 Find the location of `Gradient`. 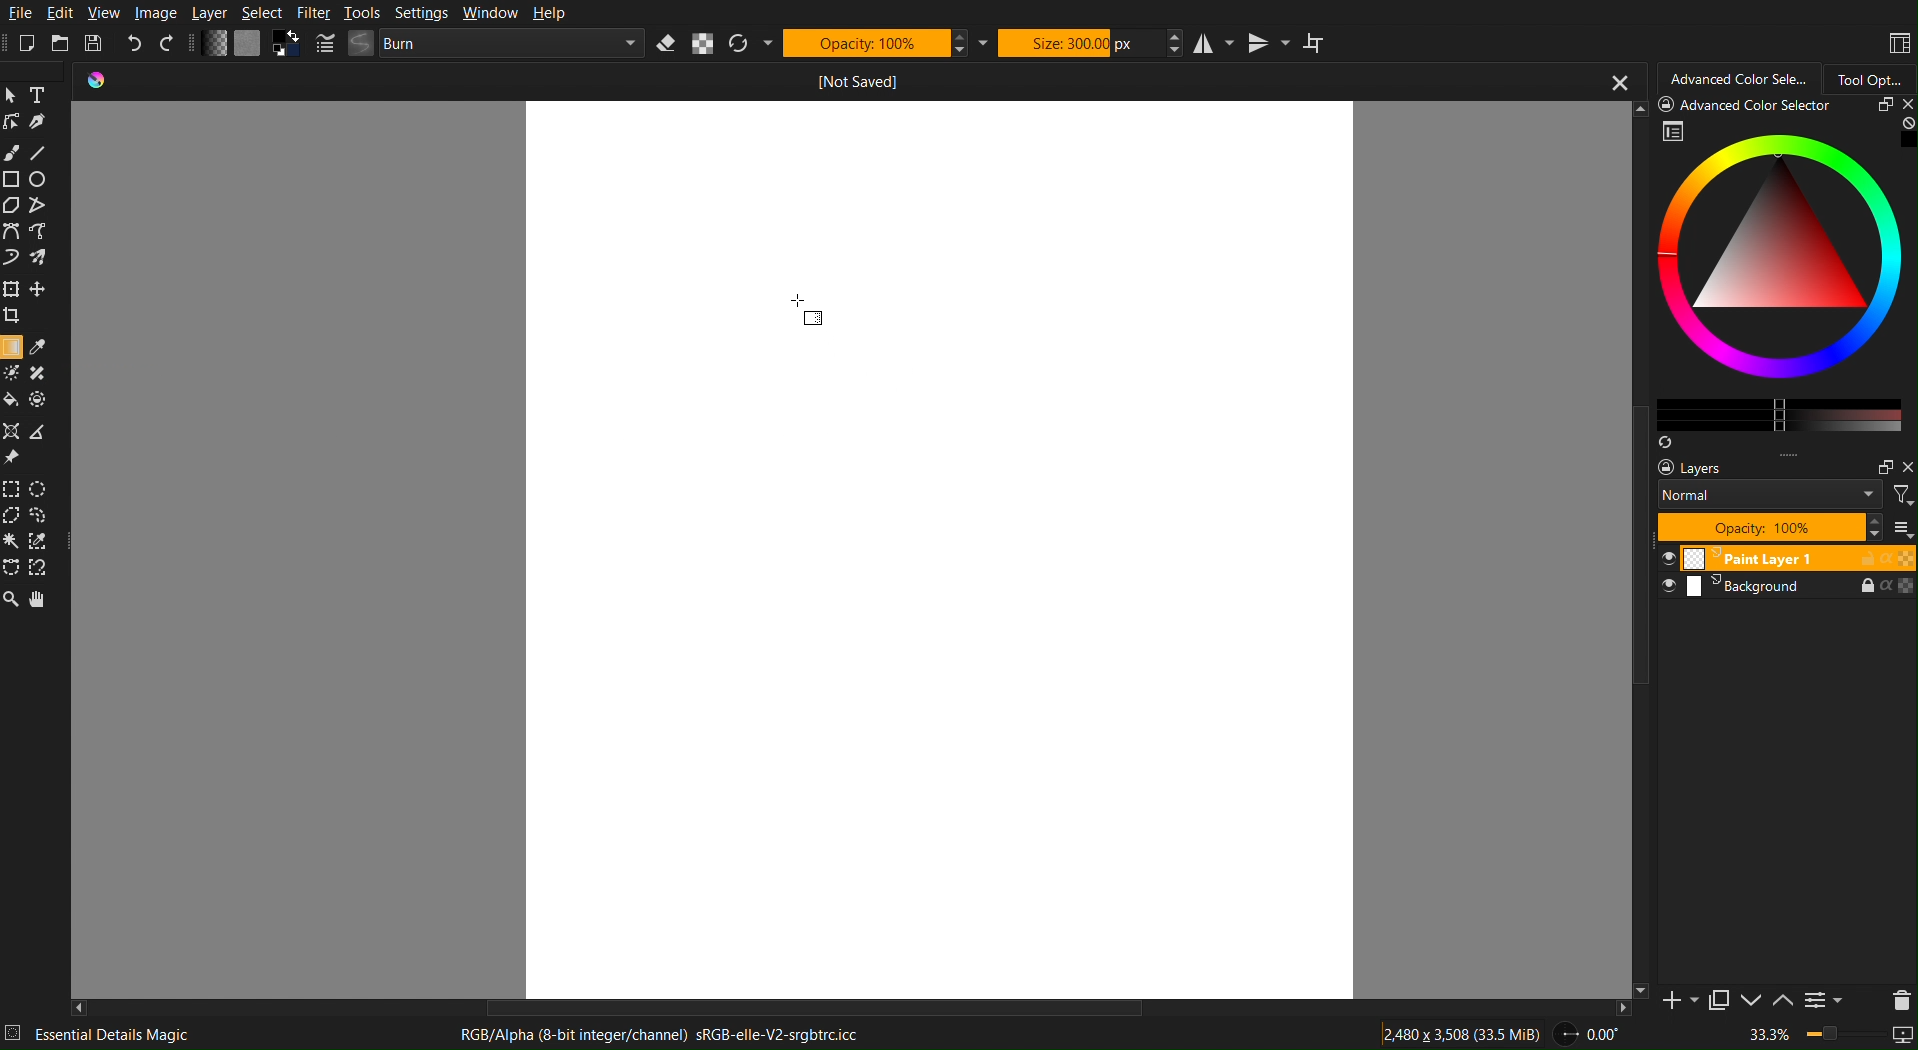

Gradient is located at coordinates (814, 319).